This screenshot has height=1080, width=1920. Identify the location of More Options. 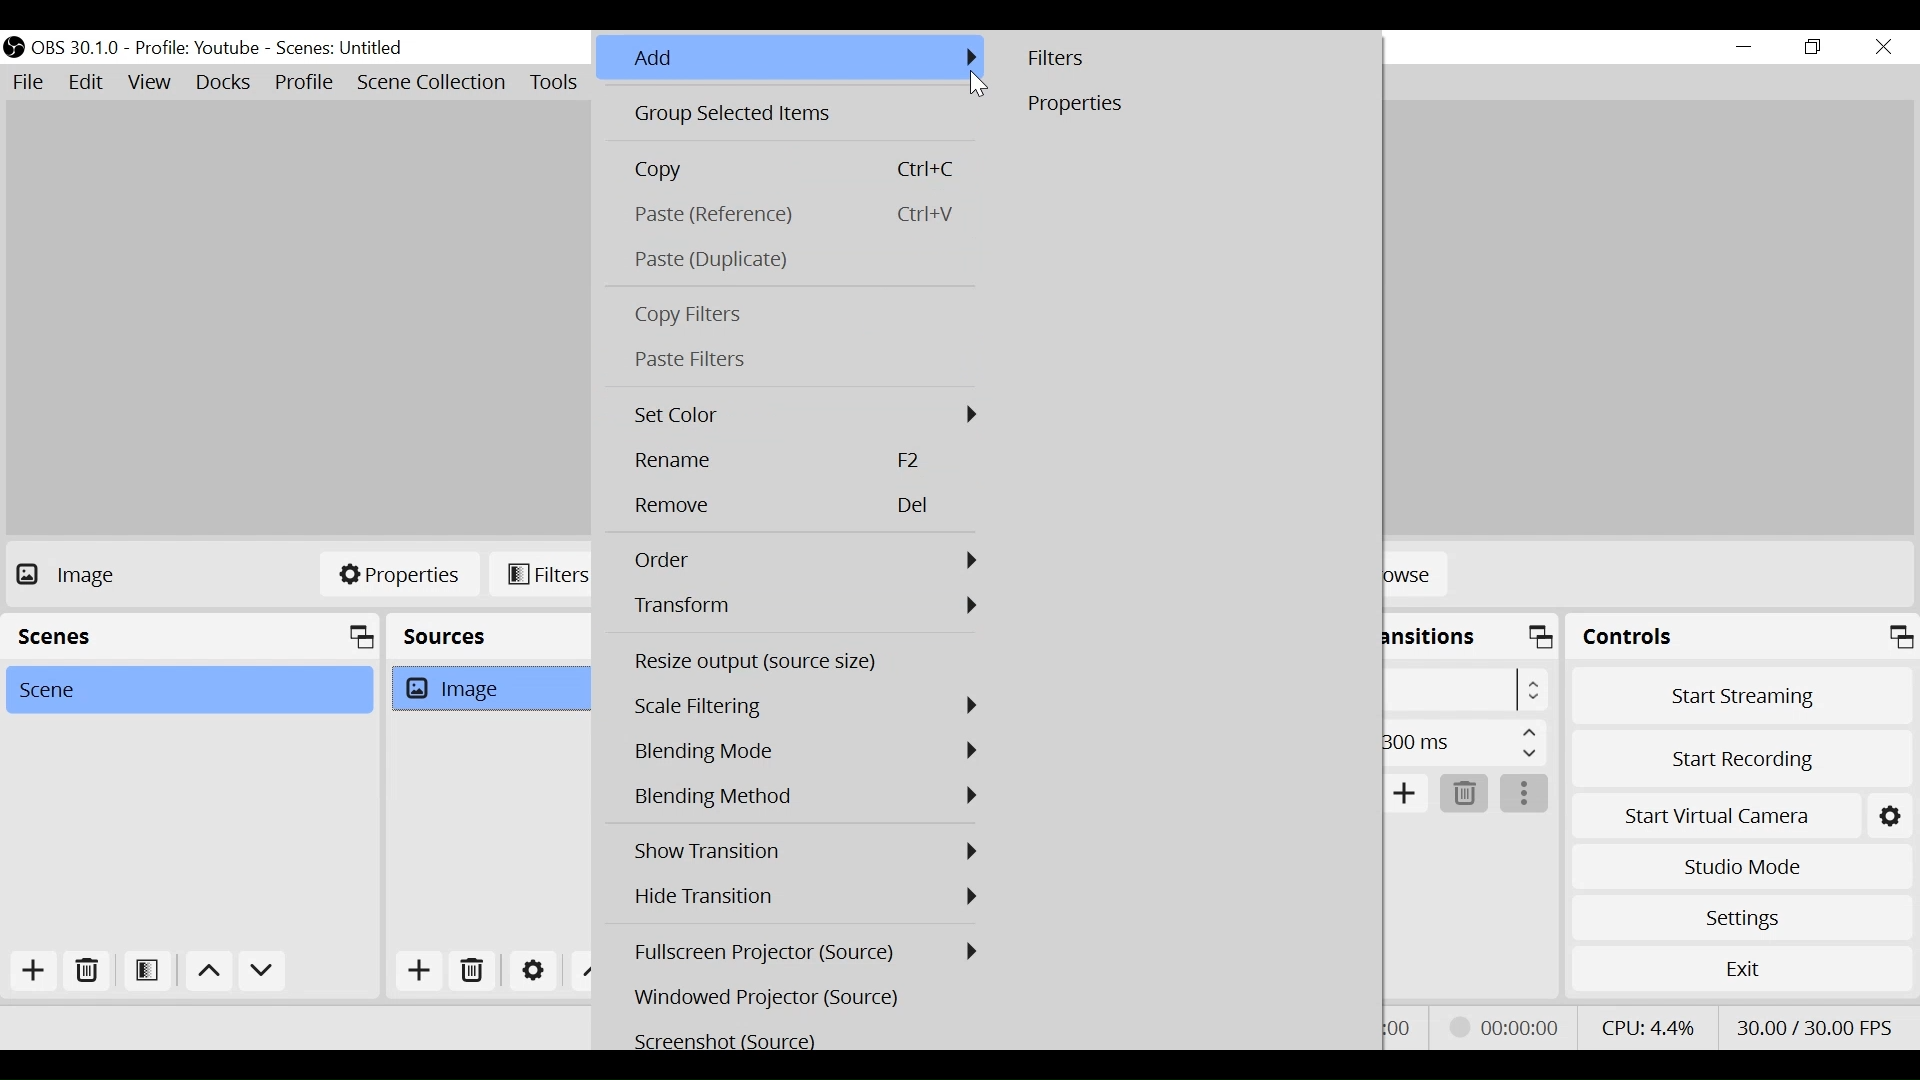
(1523, 792).